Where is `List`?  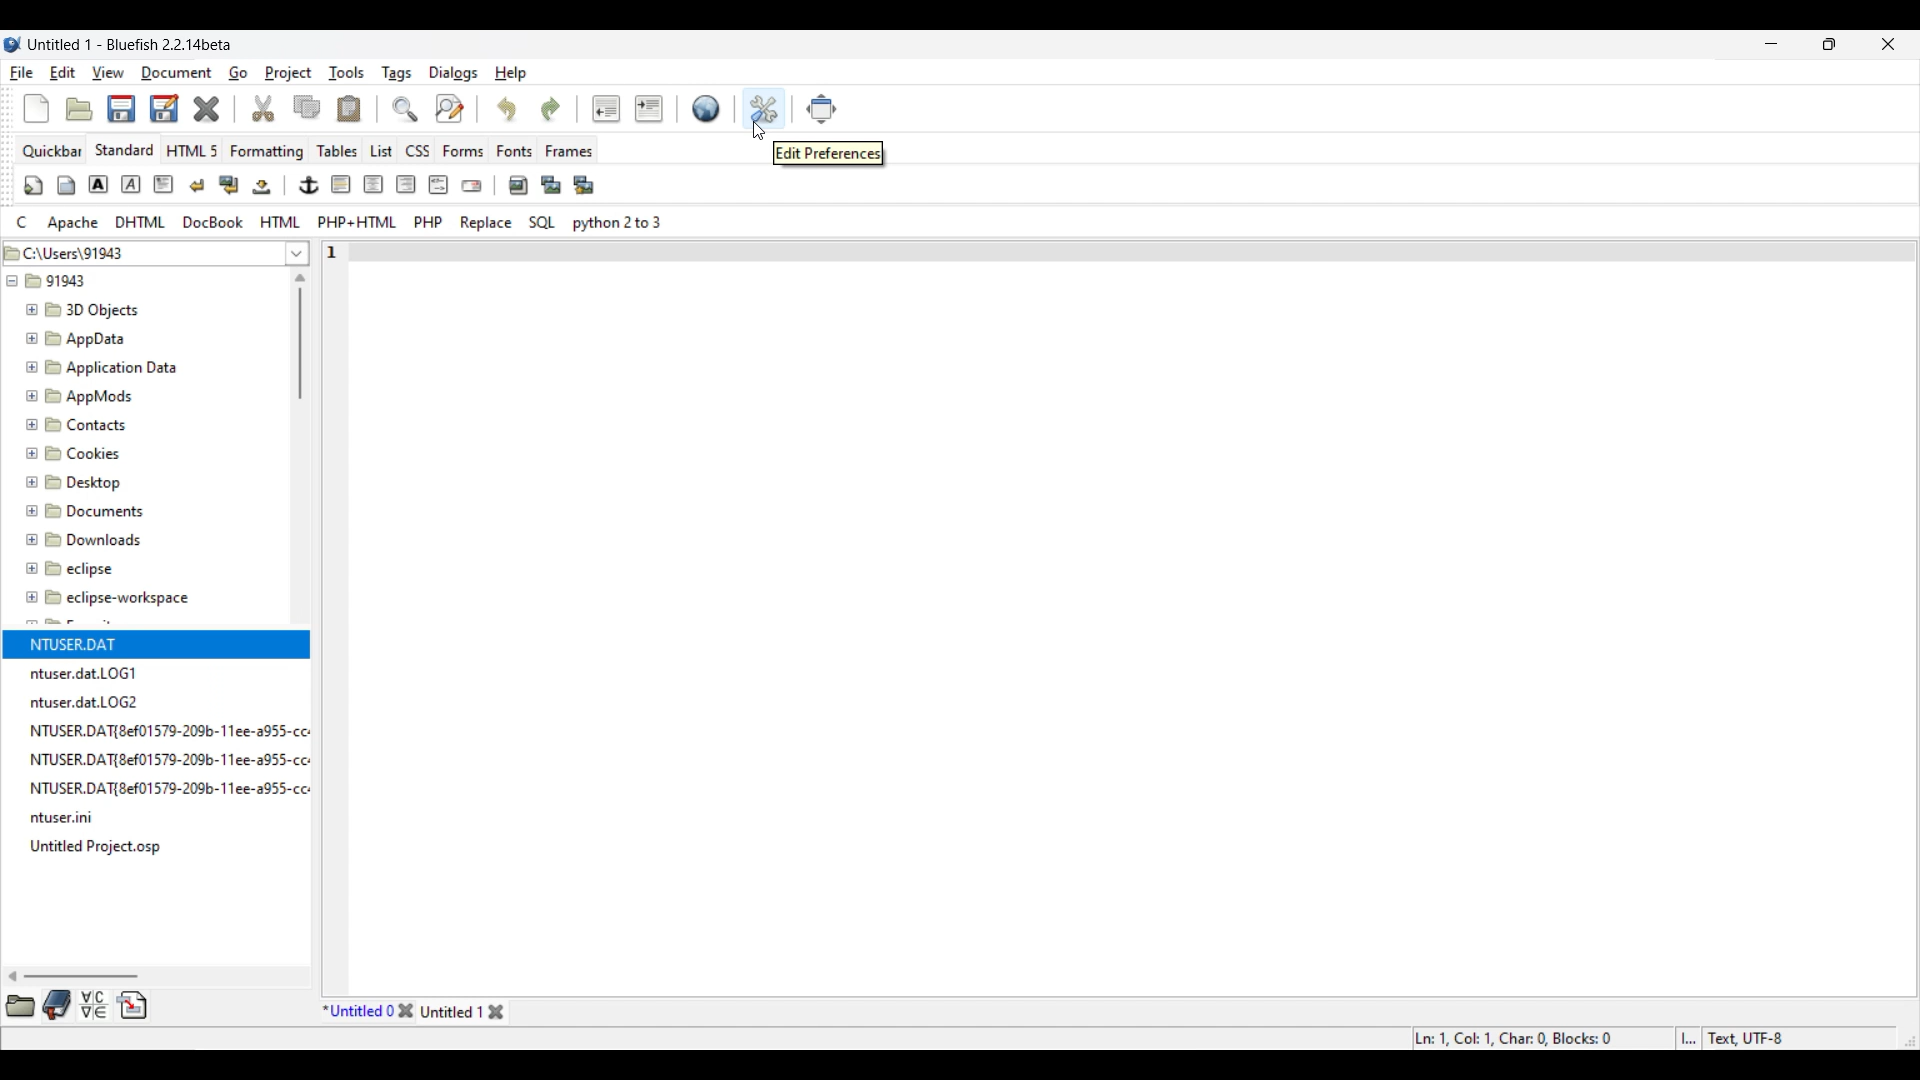 List is located at coordinates (381, 151).